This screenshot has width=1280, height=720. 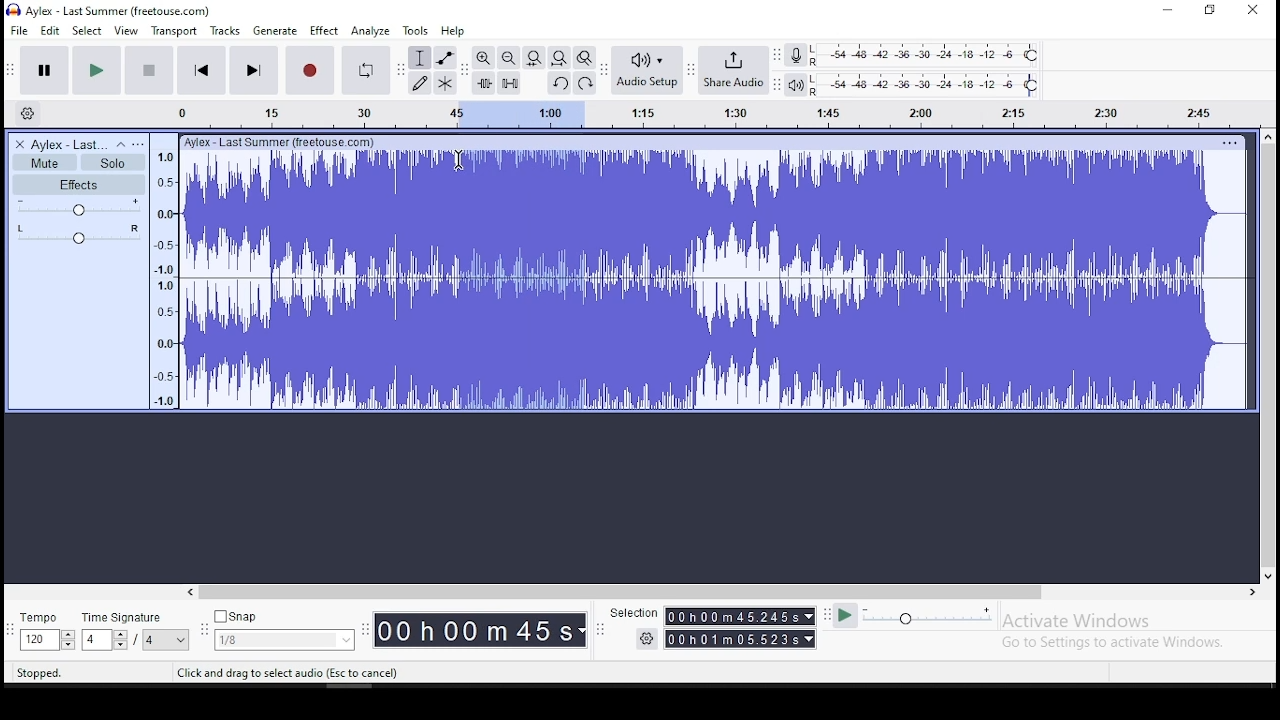 What do you see at coordinates (20, 30) in the screenshot?
I see `file` at bounding box center [20, 30].